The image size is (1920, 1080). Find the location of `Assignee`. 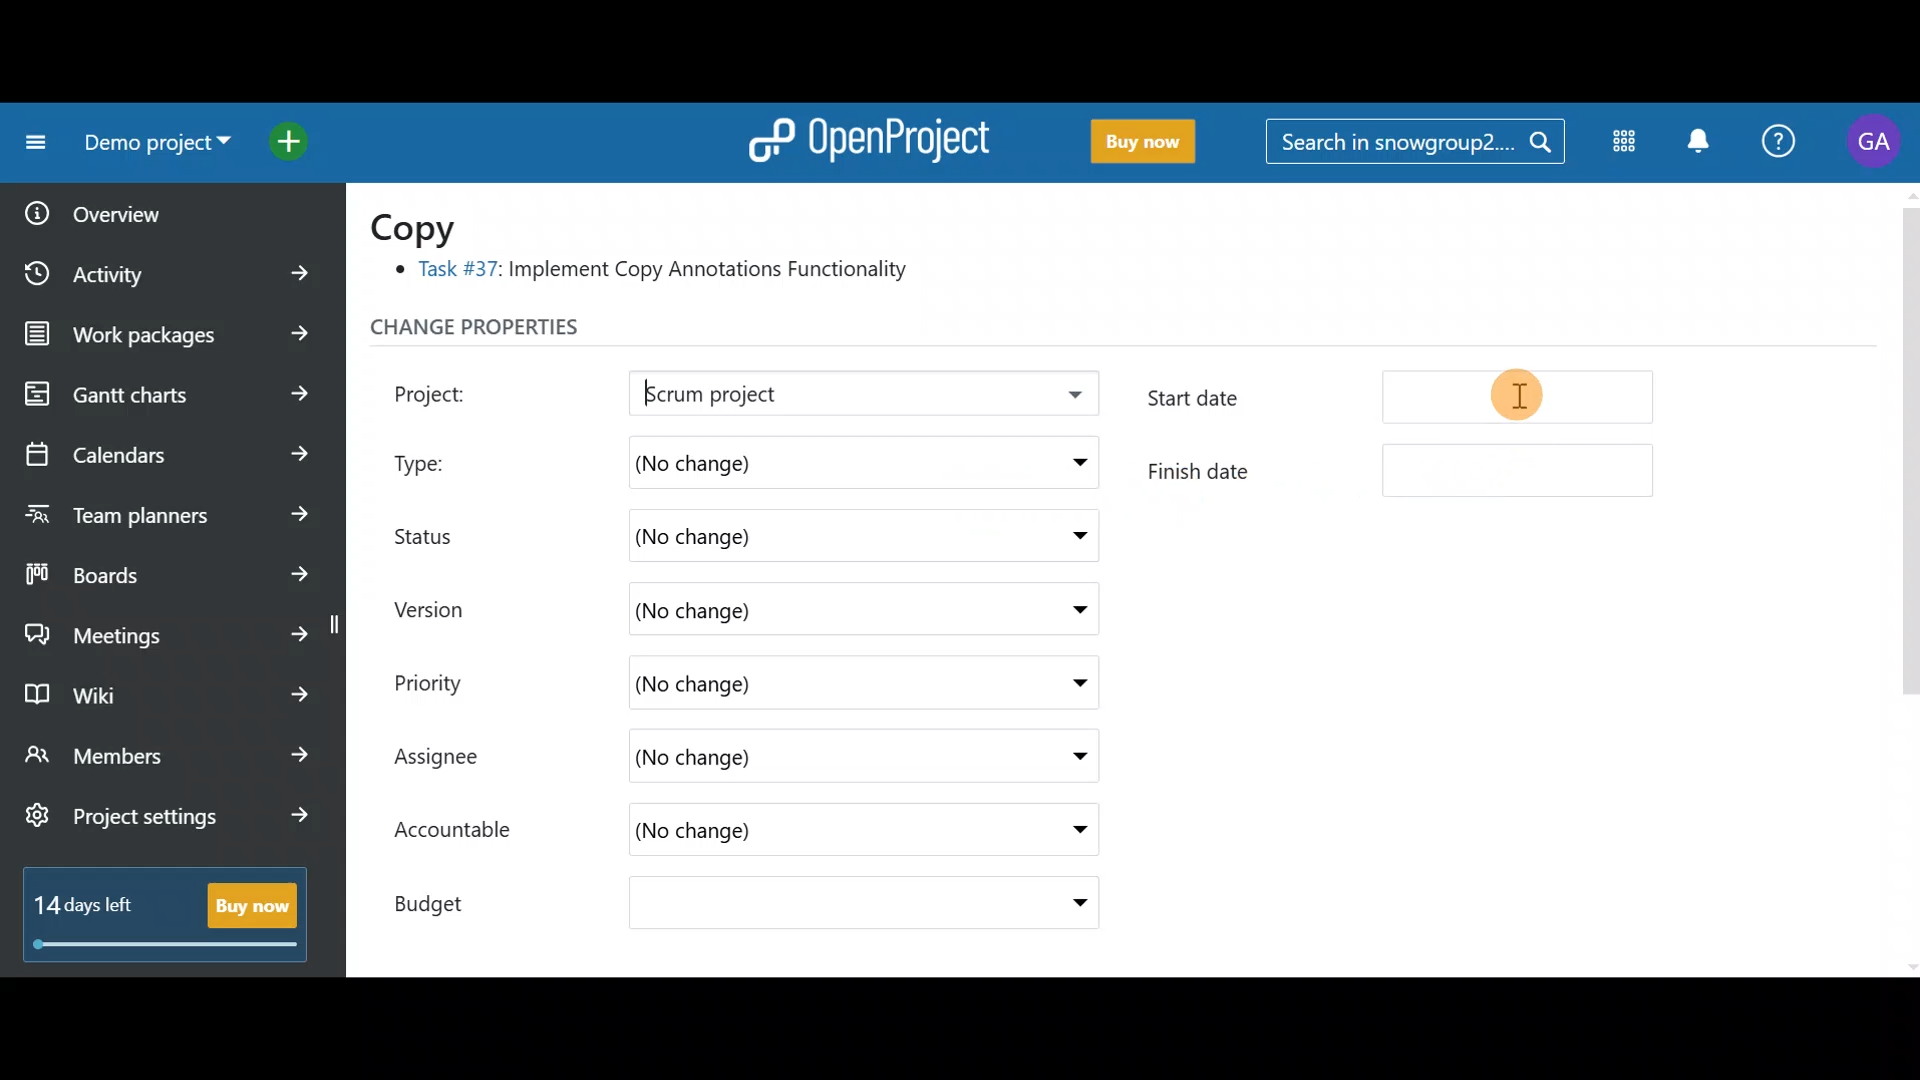

Assignee is located at coordinates (456, 759).